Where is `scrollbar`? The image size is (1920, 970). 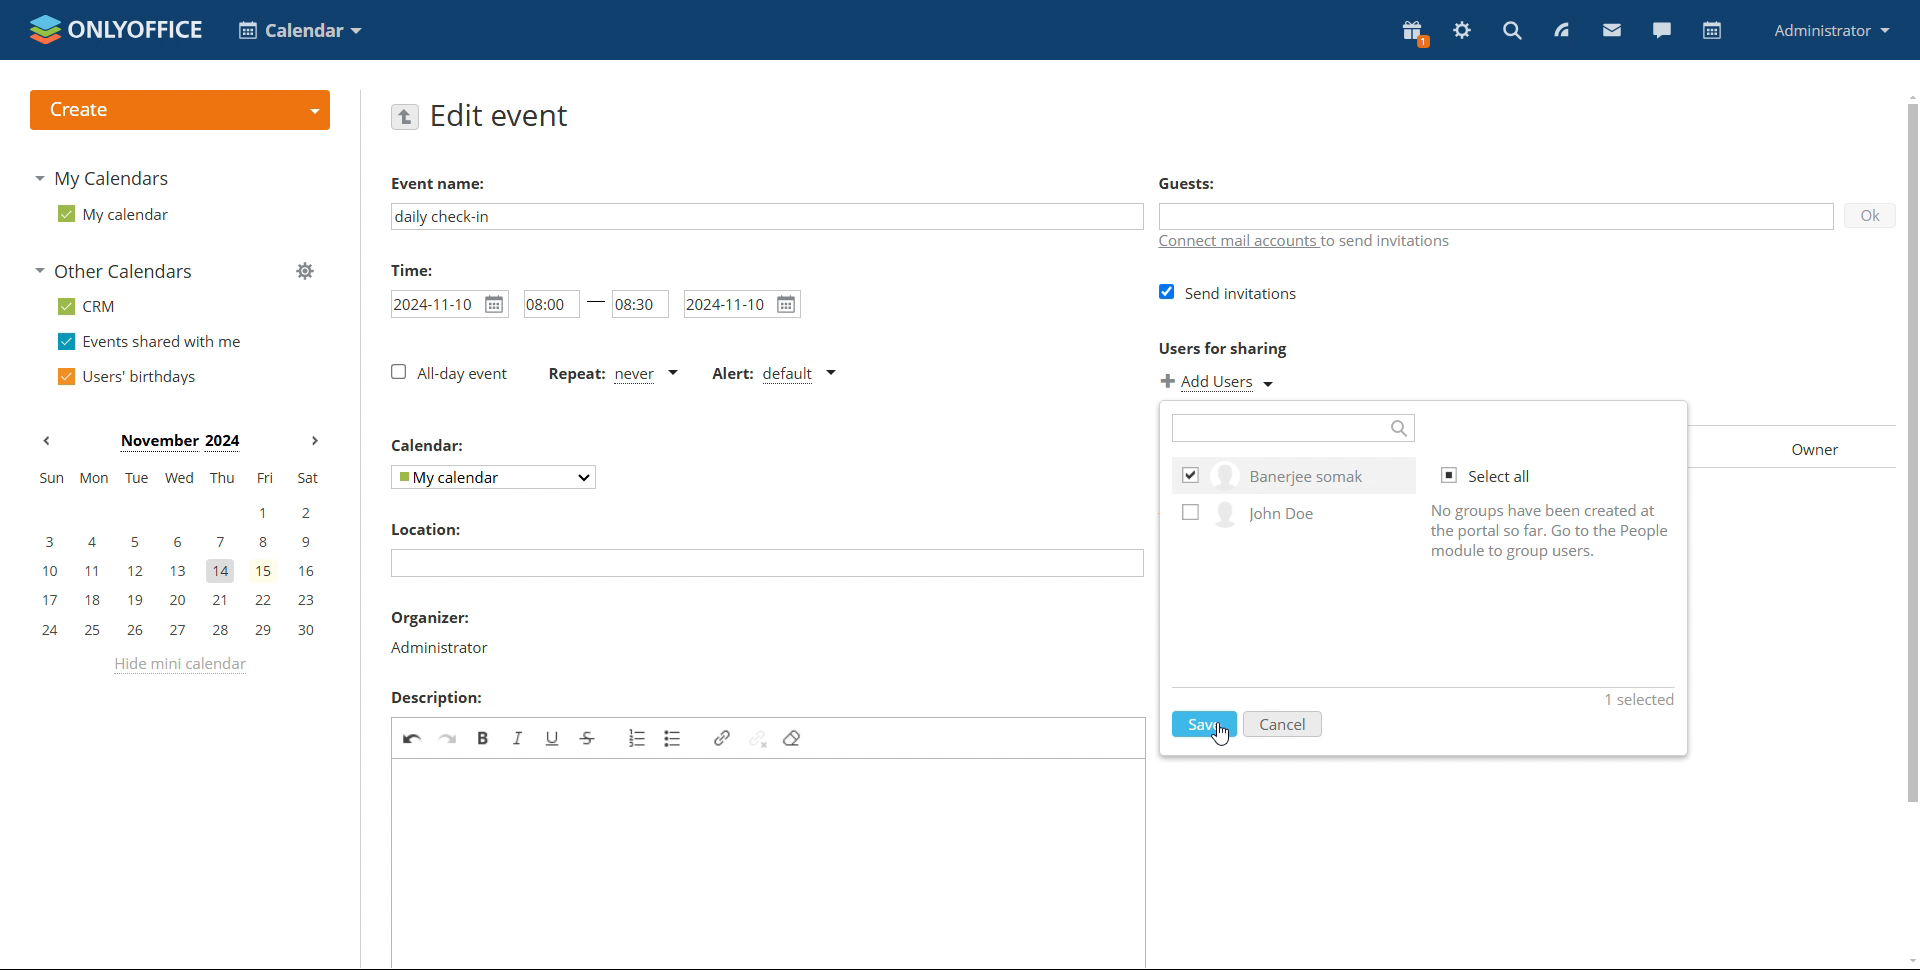 scrollbar is located at coordinates (1908, 466).